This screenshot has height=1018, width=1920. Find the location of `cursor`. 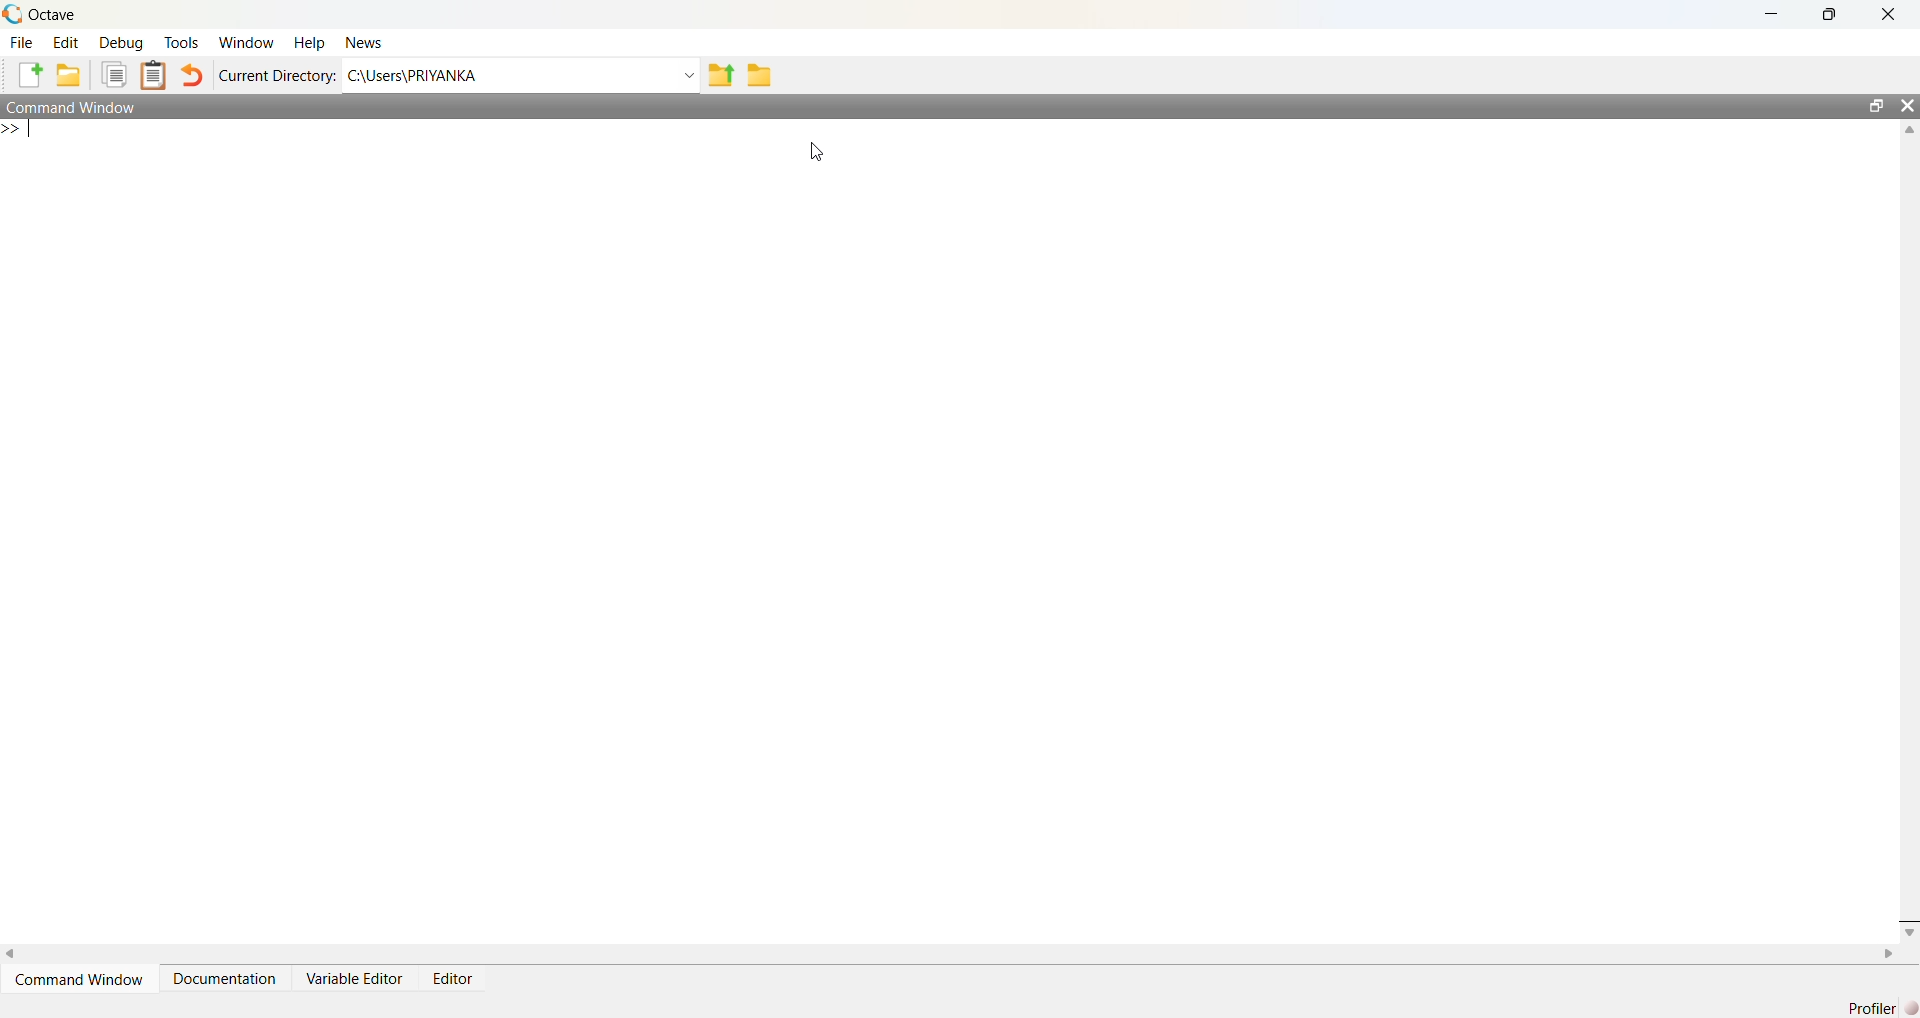

cursor is located at coordinates (815, 152).